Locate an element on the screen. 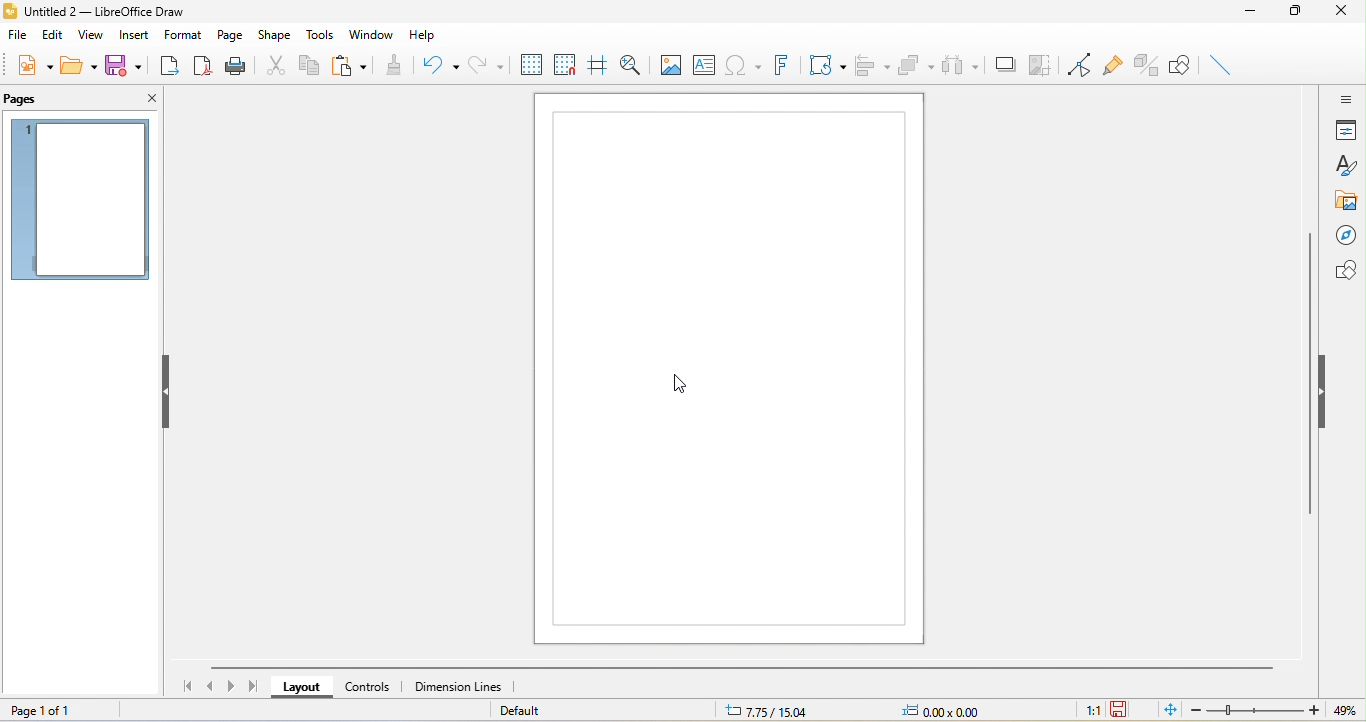 Image resolution: width=1366 pixels, height=722 pixels. shapes is located at coordinates (1342, 269).